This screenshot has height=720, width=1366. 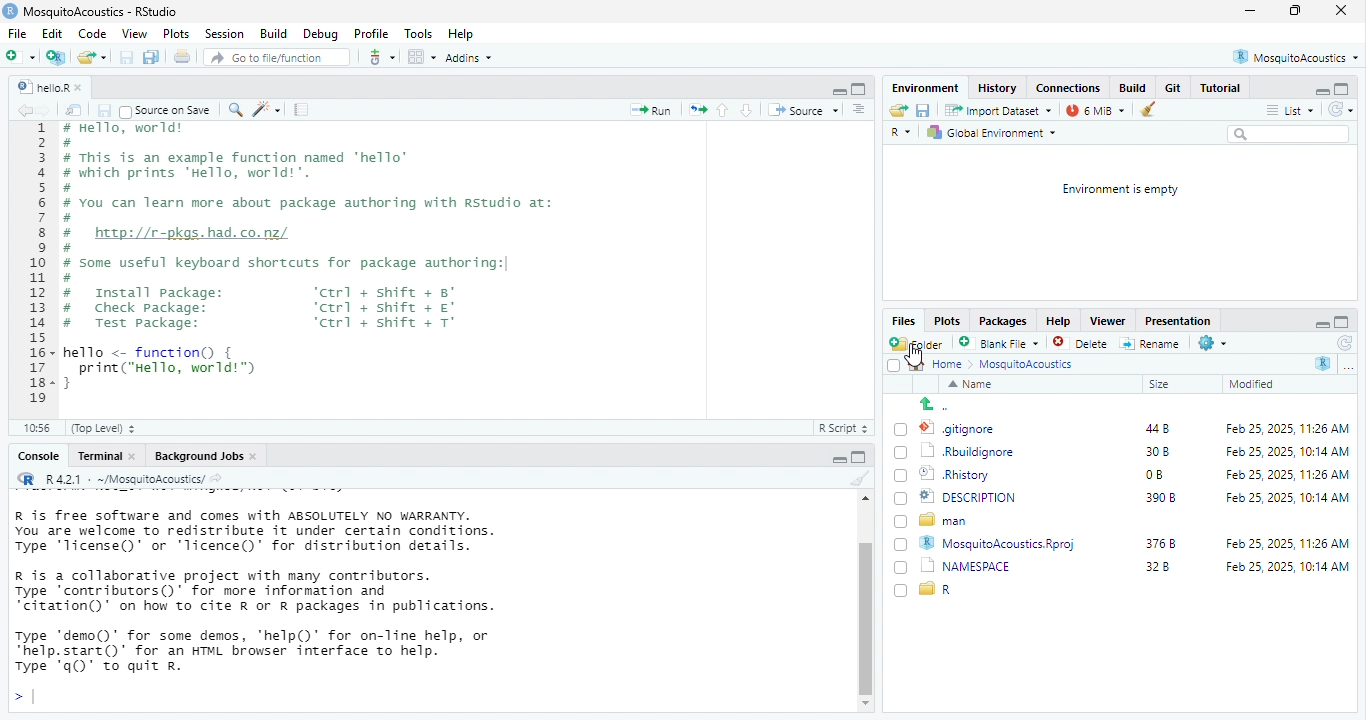 I want to click on scroll up, so click(x=863, y=500).